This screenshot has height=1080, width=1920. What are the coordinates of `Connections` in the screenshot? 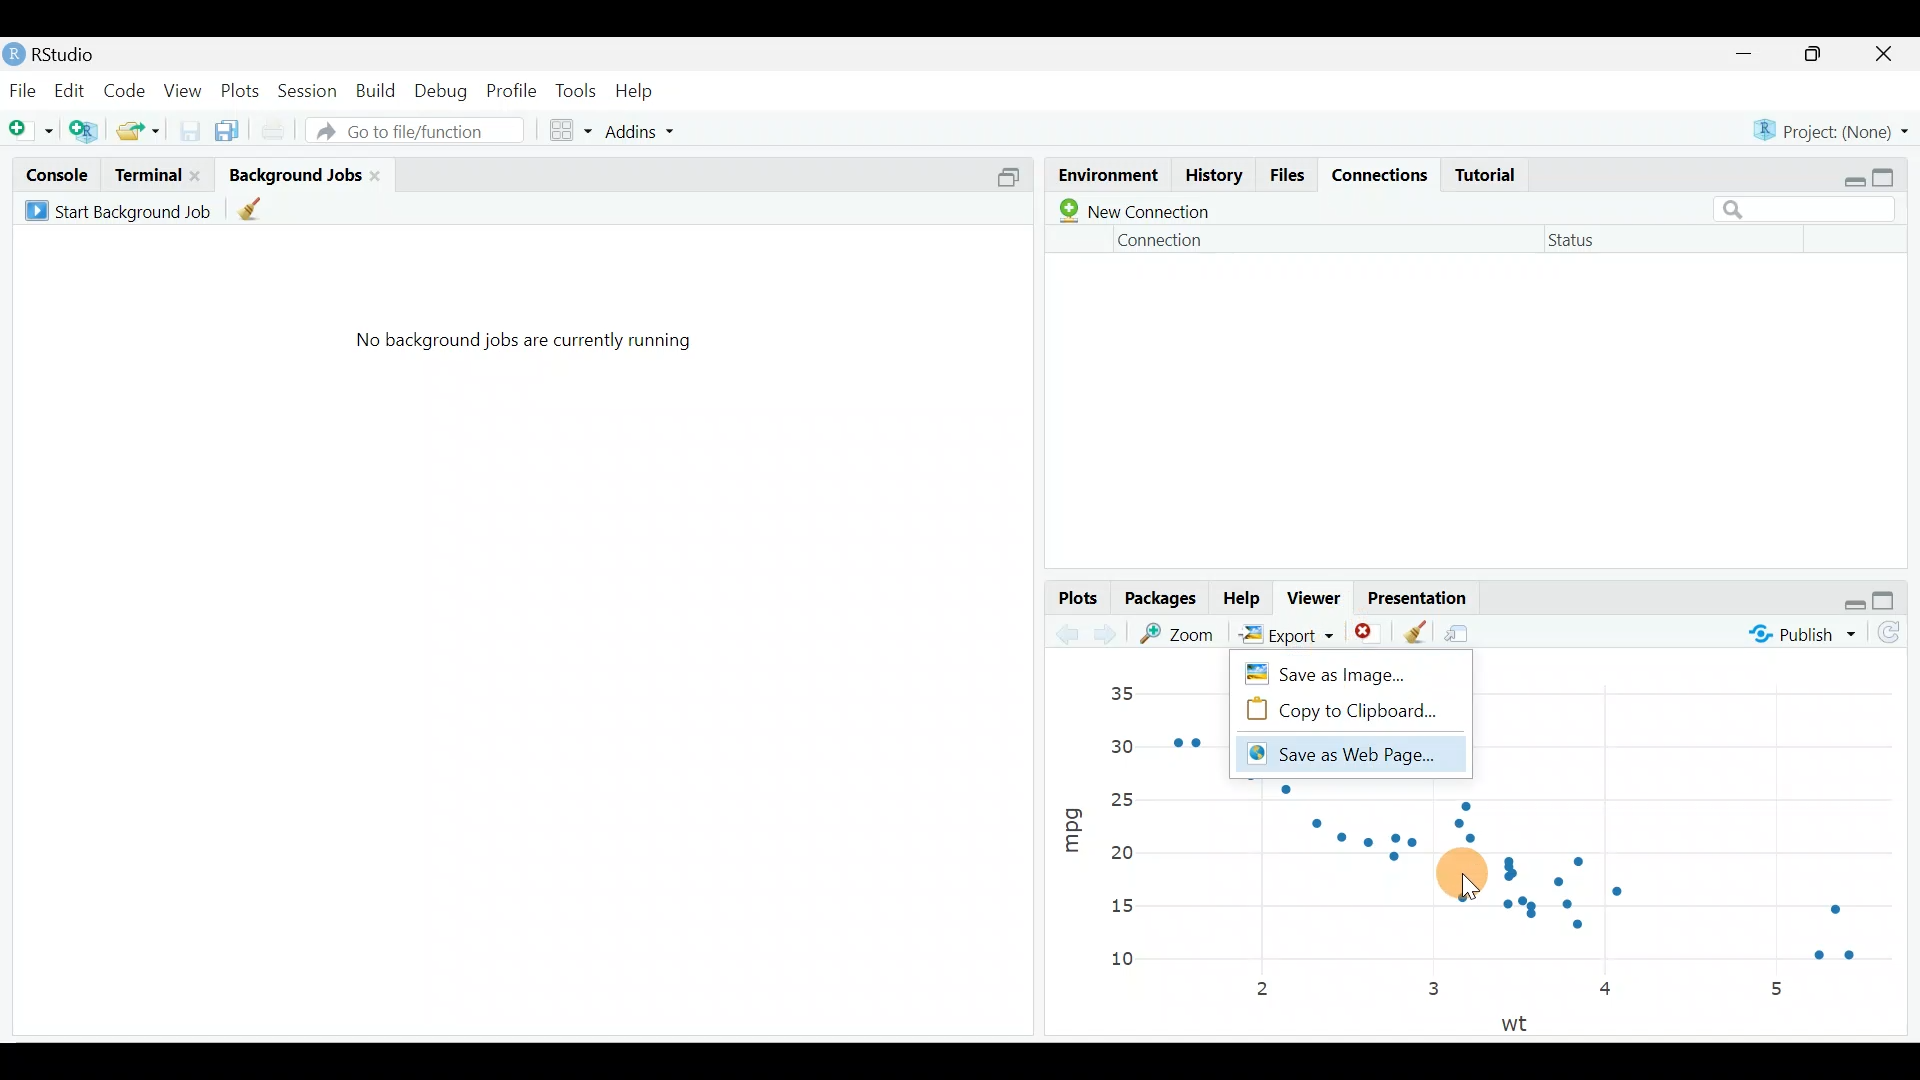 It's located at (1384, 177).